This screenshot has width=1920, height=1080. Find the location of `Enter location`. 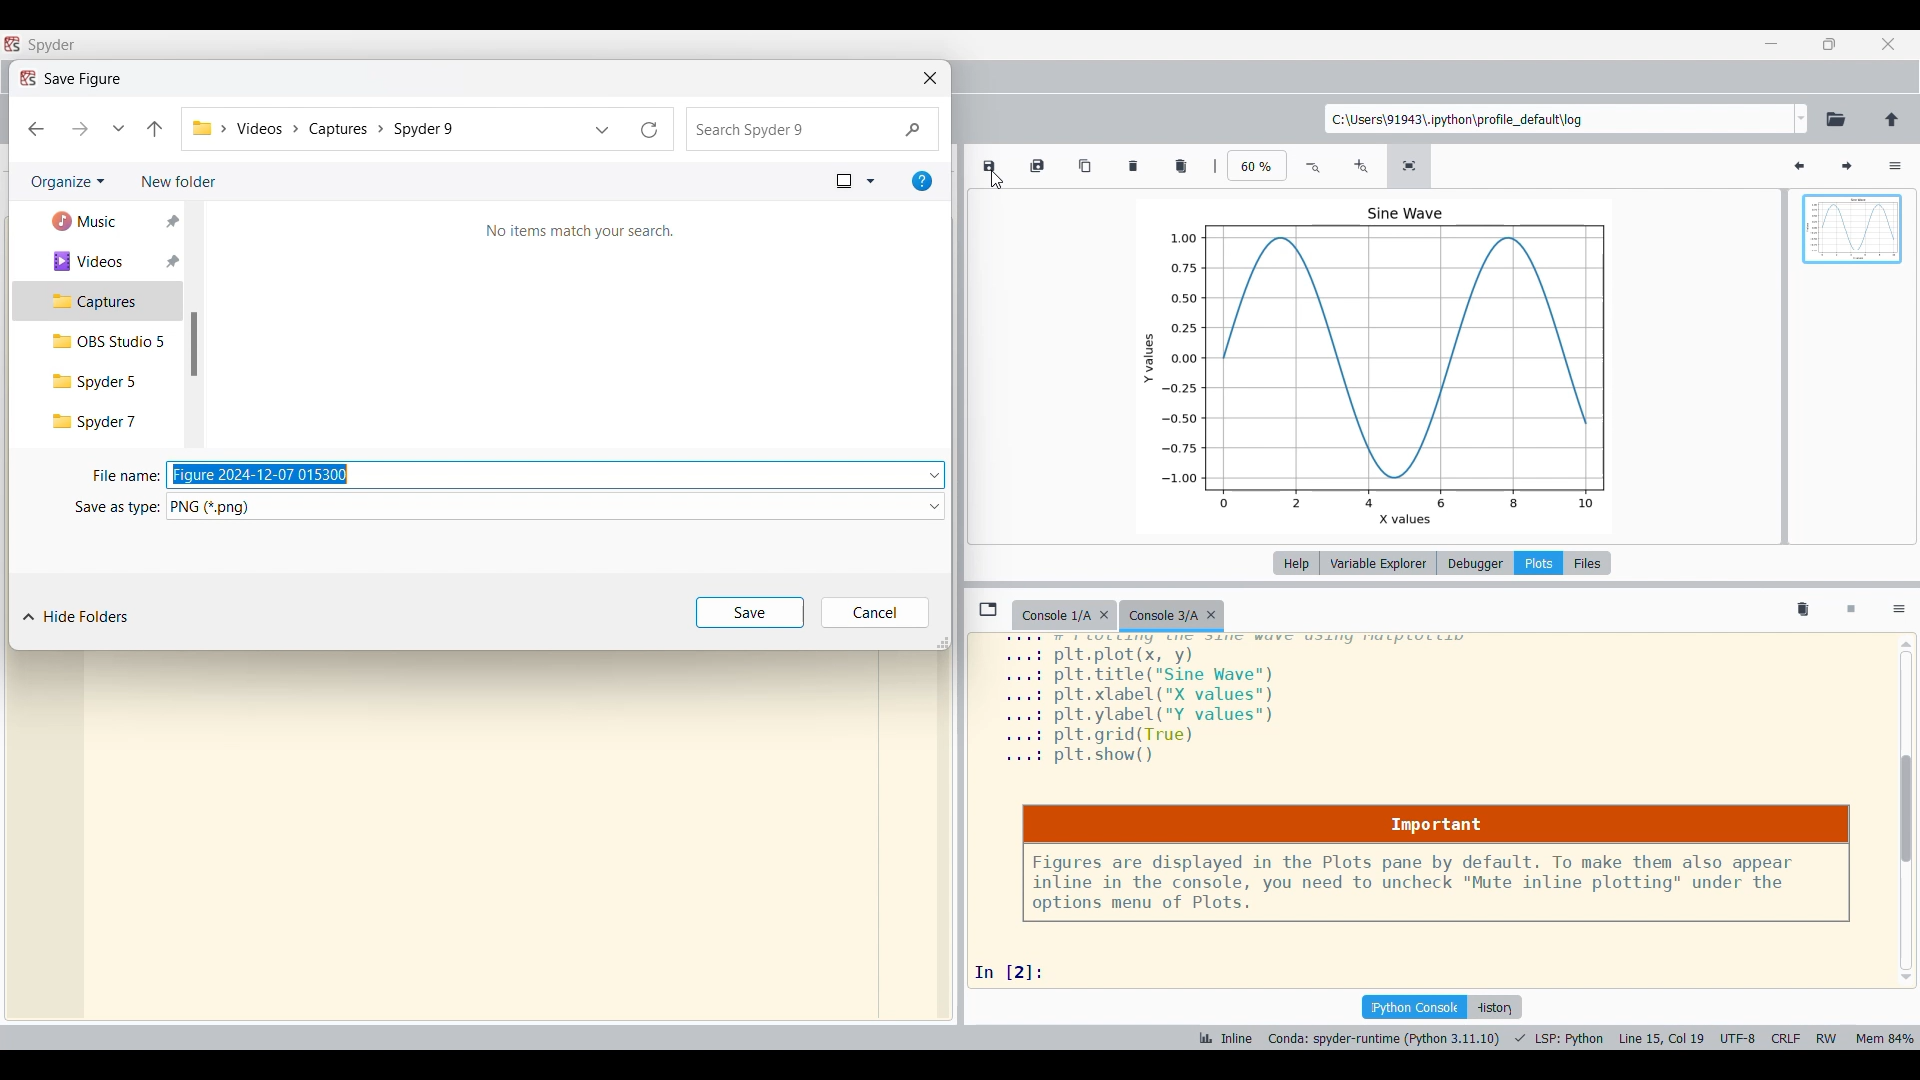

Enter location is located at coordinates (1559, 119).